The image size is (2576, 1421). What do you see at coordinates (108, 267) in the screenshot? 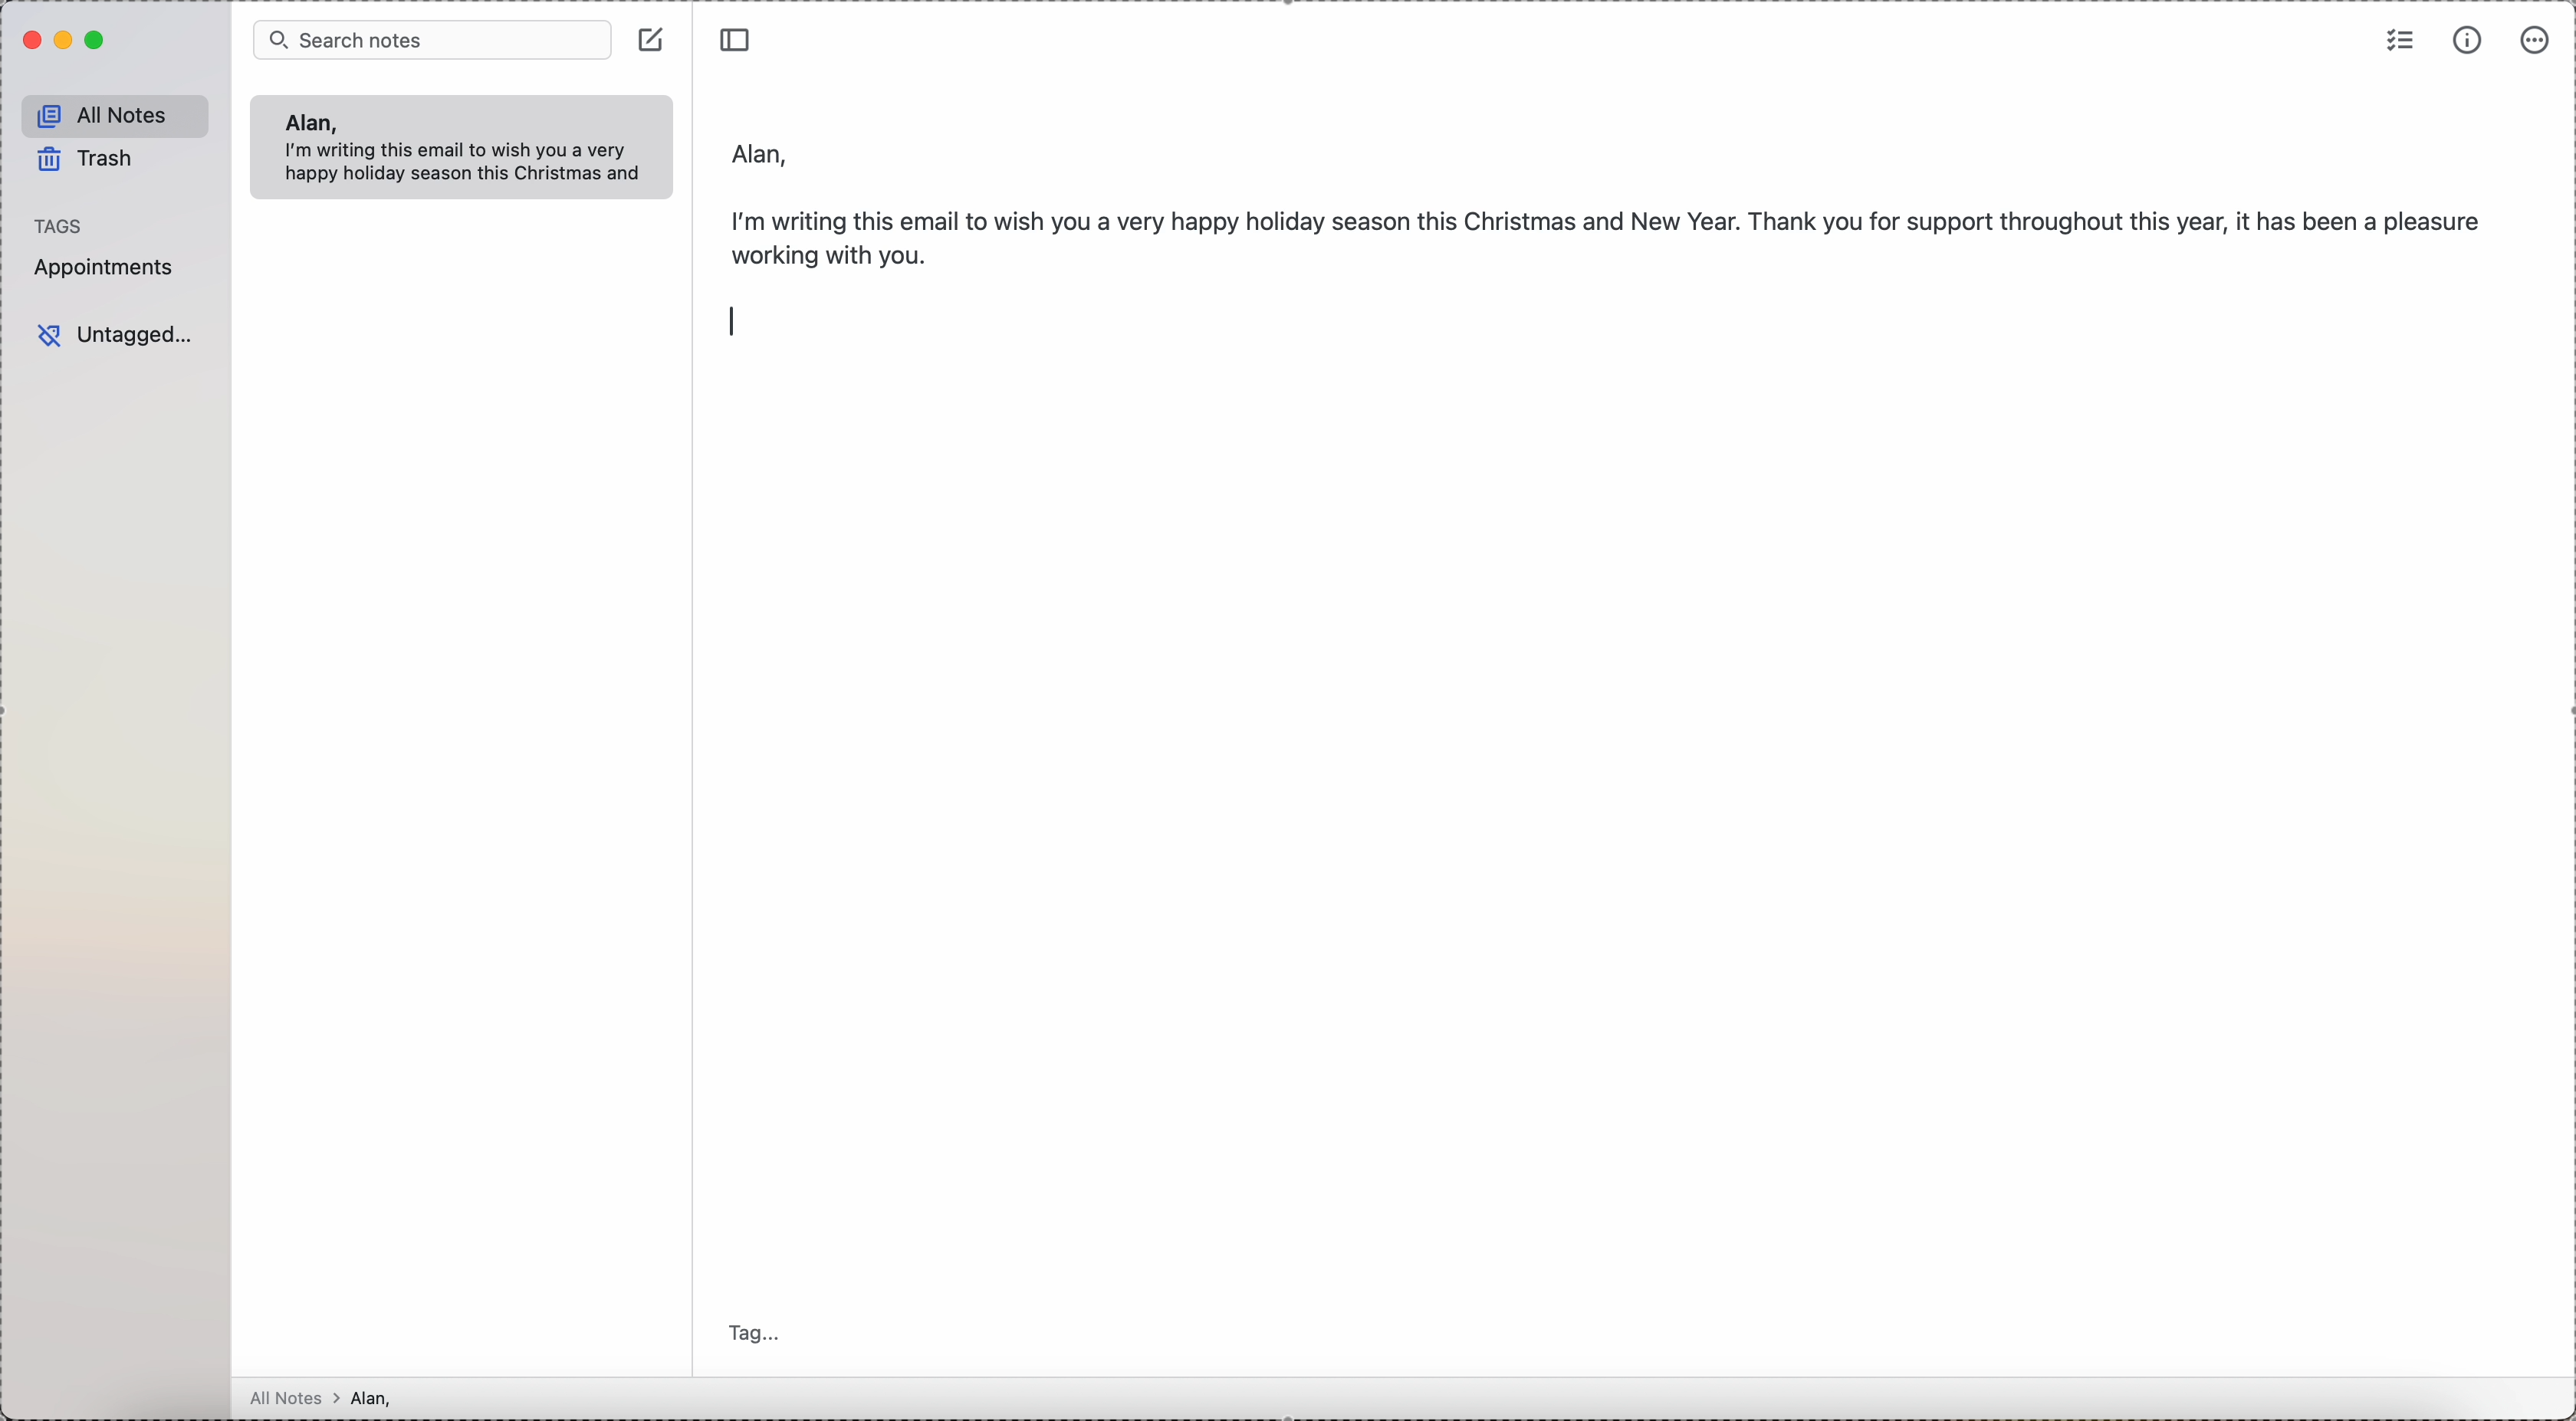
I see `appointments` at bounding box center [108, 267].